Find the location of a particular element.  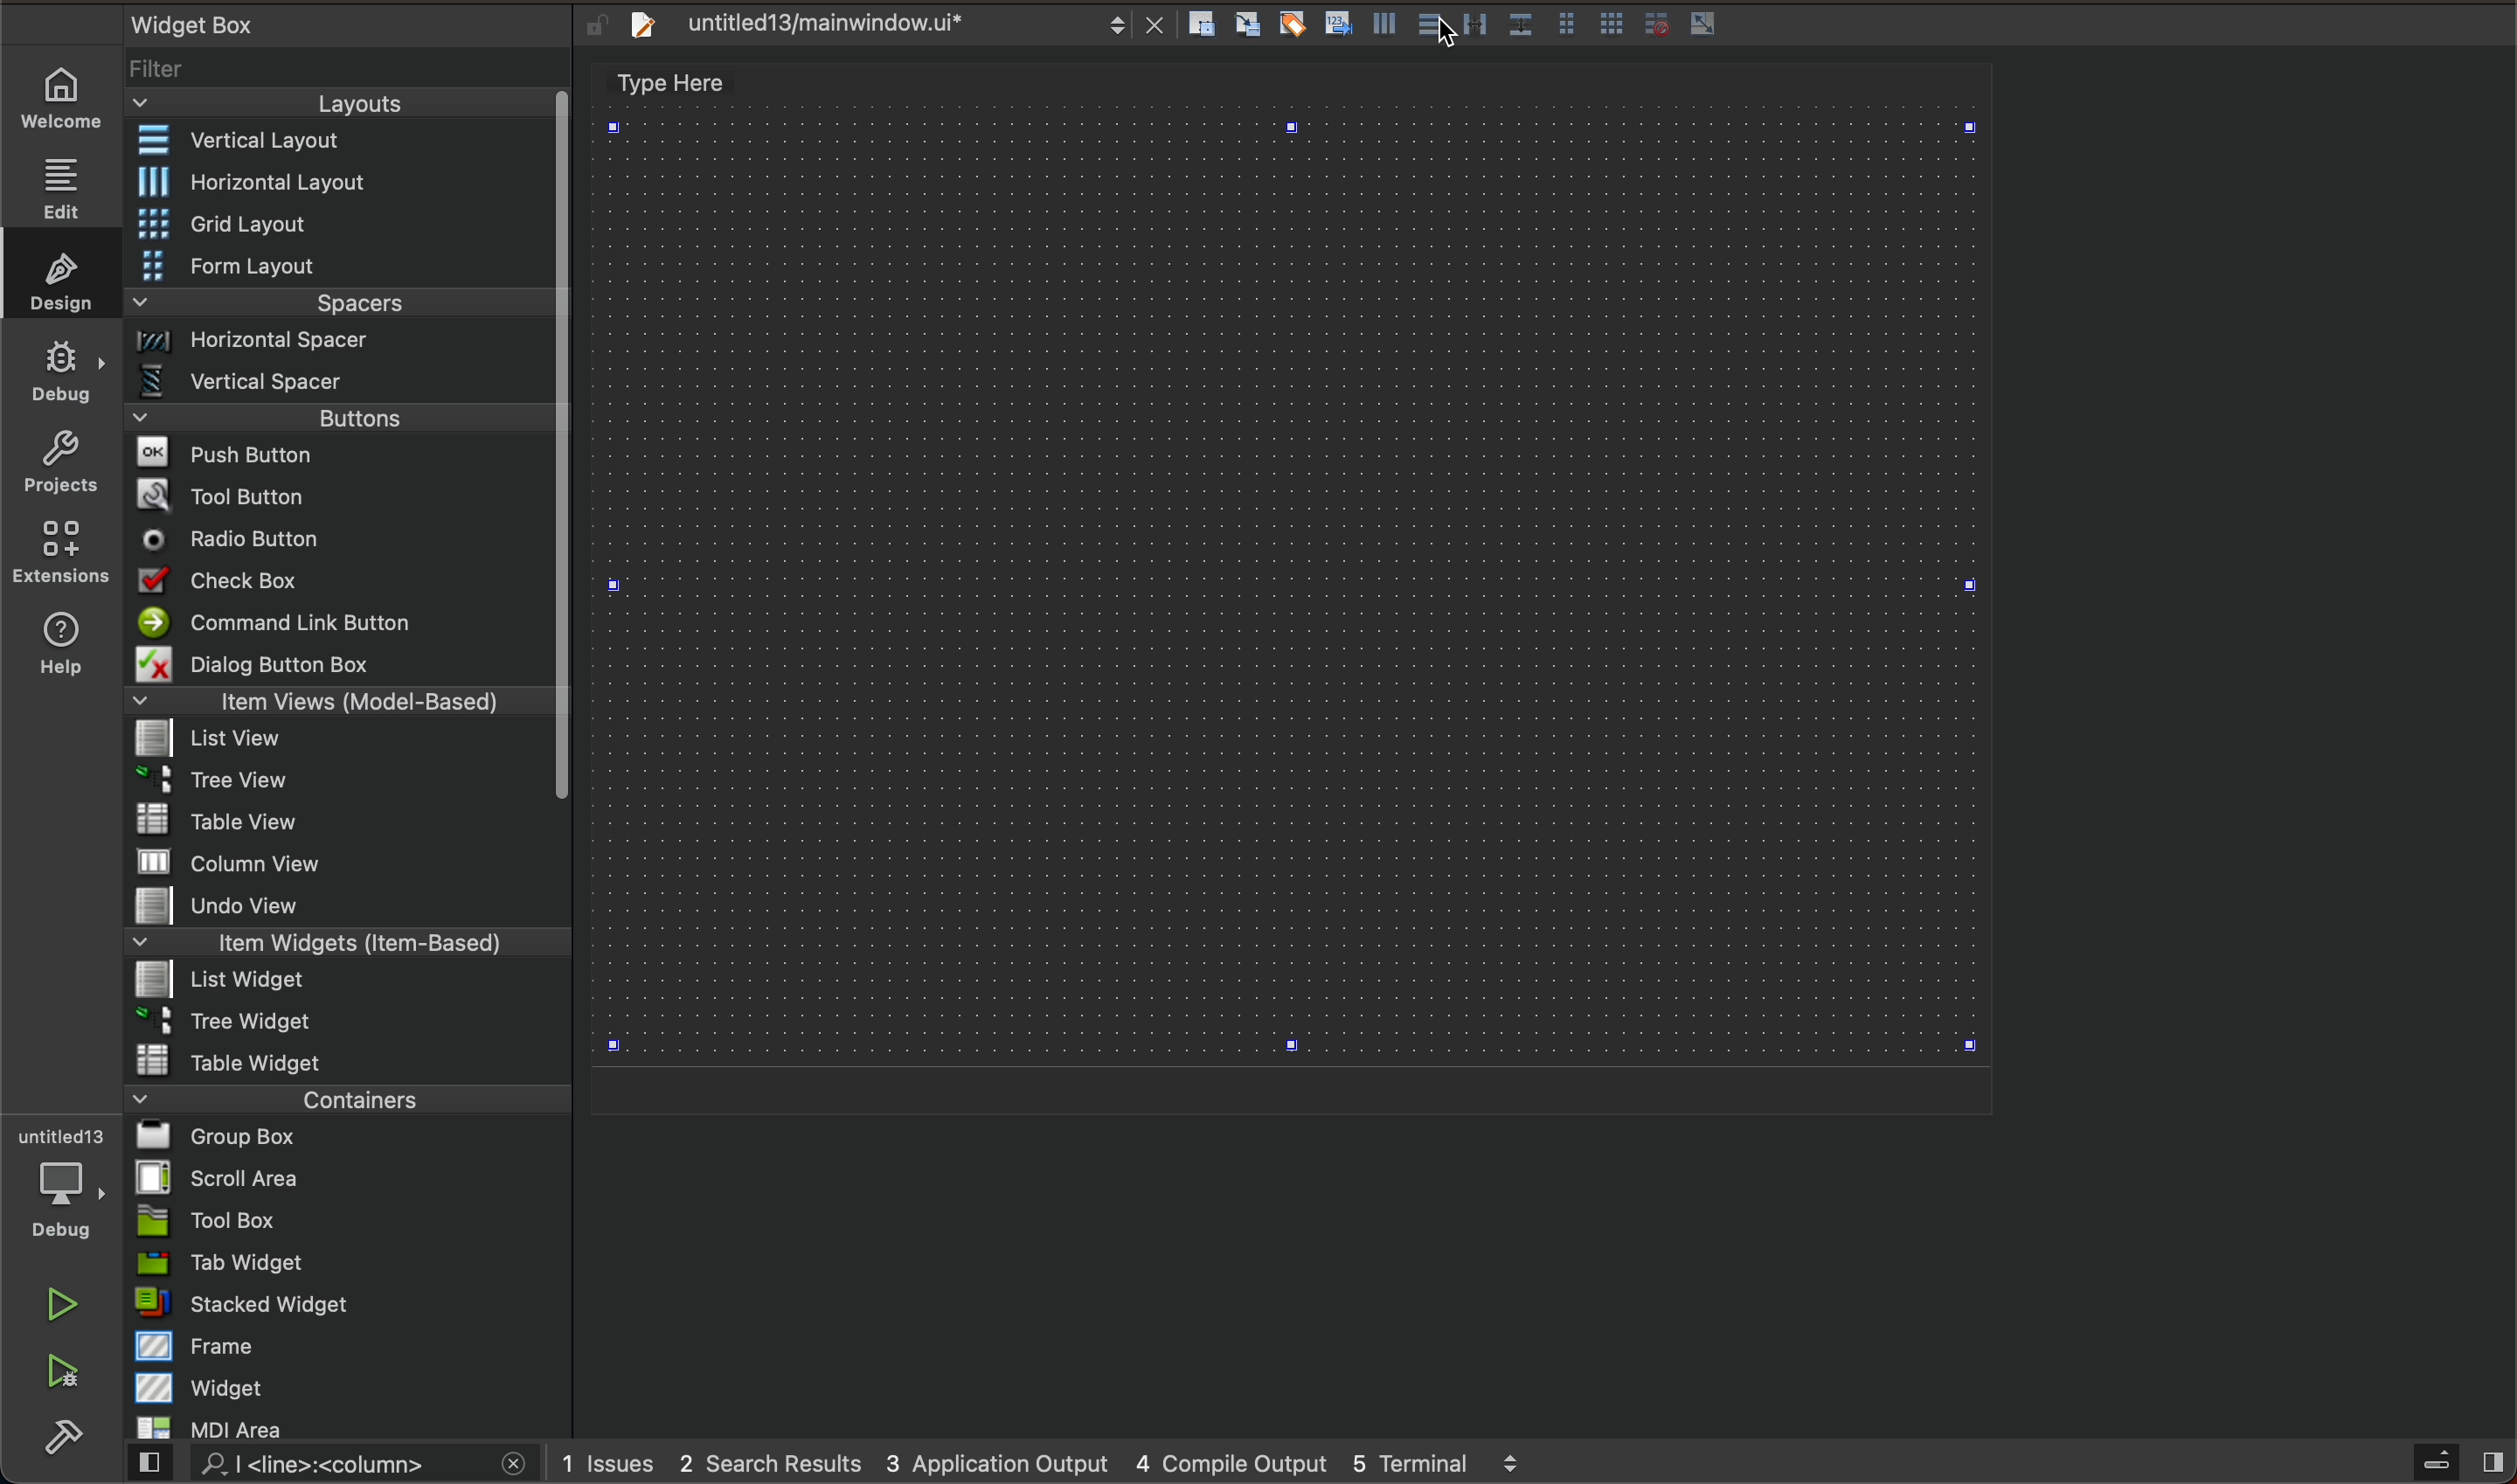

frame is located at coordinates (346, 1347).